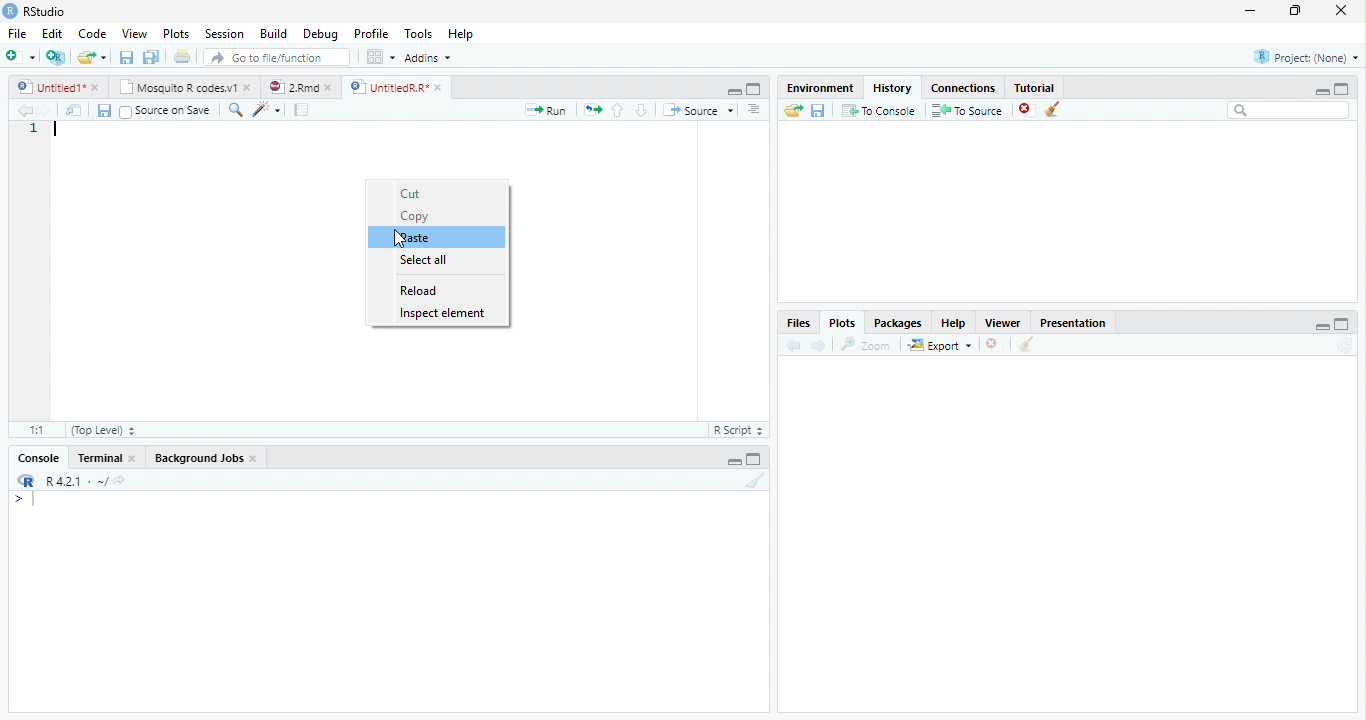 The image size is (1366, 720). Describe the element at coordinates (332, 87) in the screenshot. I see `close` at that location.